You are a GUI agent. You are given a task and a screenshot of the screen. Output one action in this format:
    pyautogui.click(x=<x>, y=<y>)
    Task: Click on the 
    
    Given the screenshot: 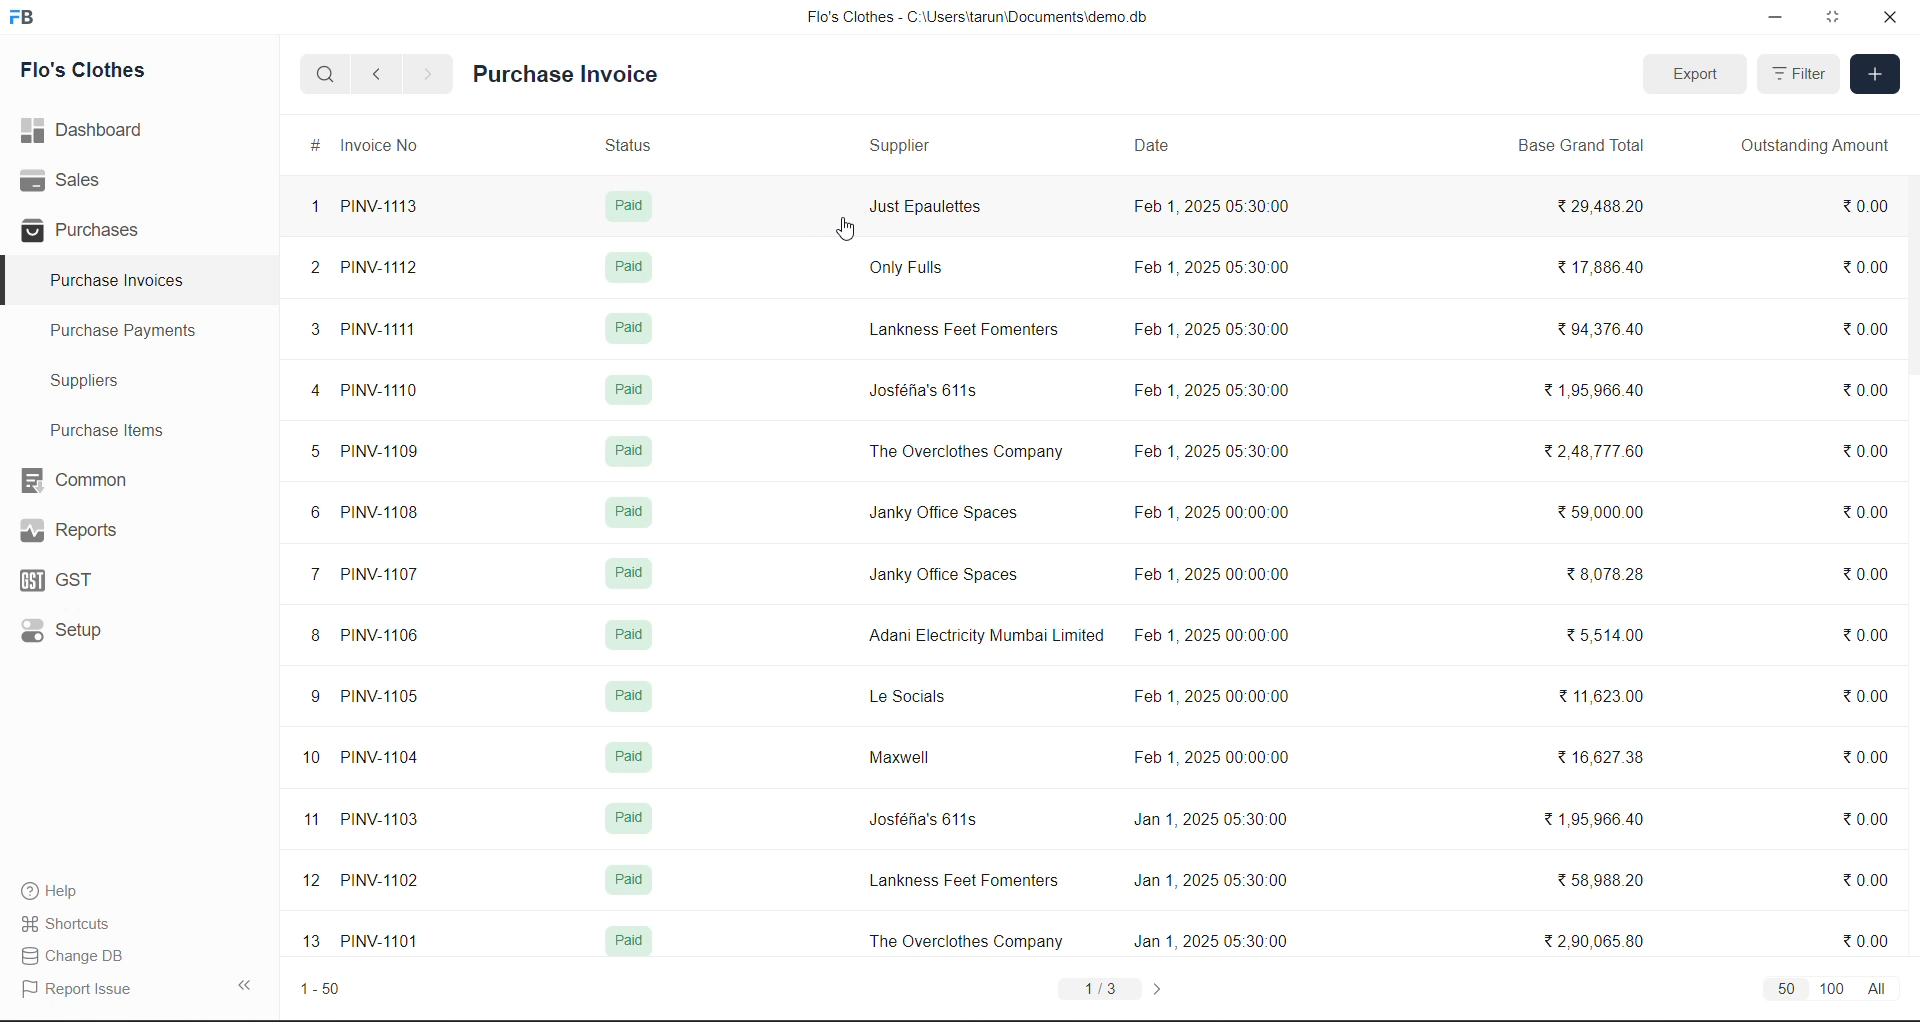 What is the action you would take?
    pyautogui.click(x=625, y=270)
    